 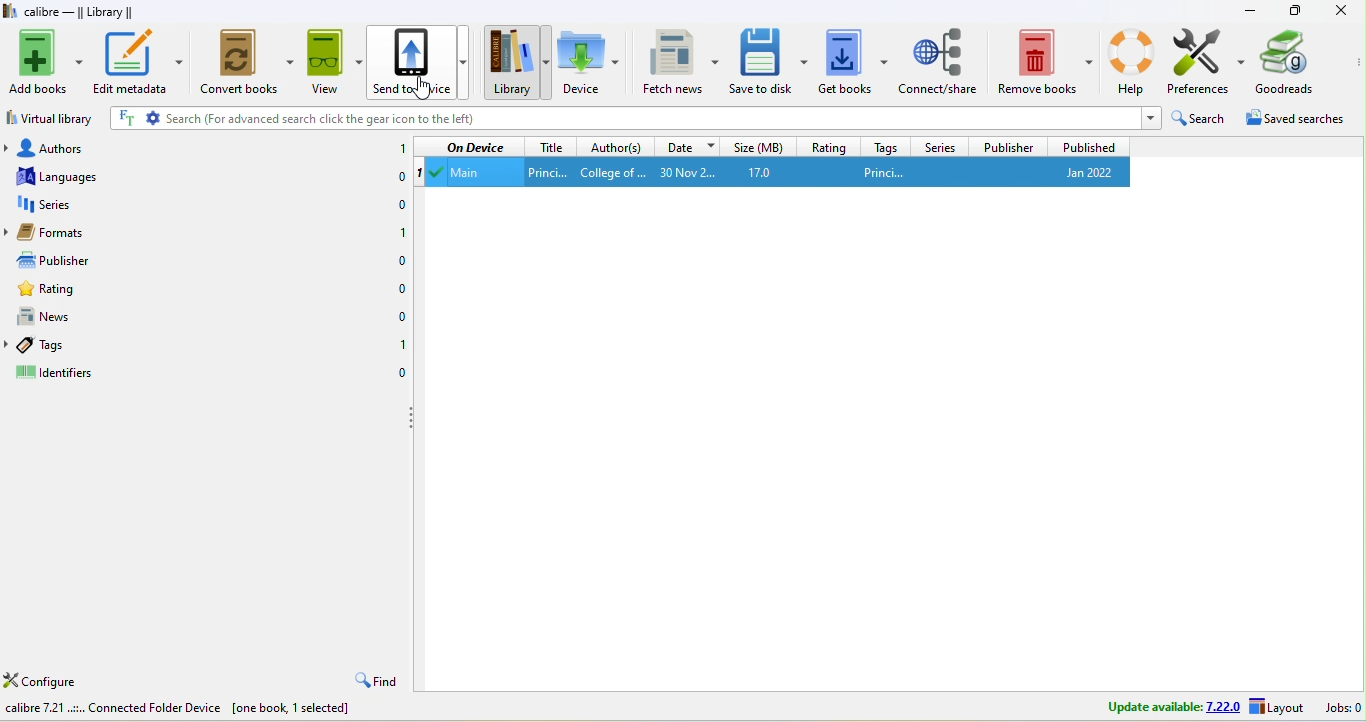 I want to click on layout, so click(x=1276, y=705).